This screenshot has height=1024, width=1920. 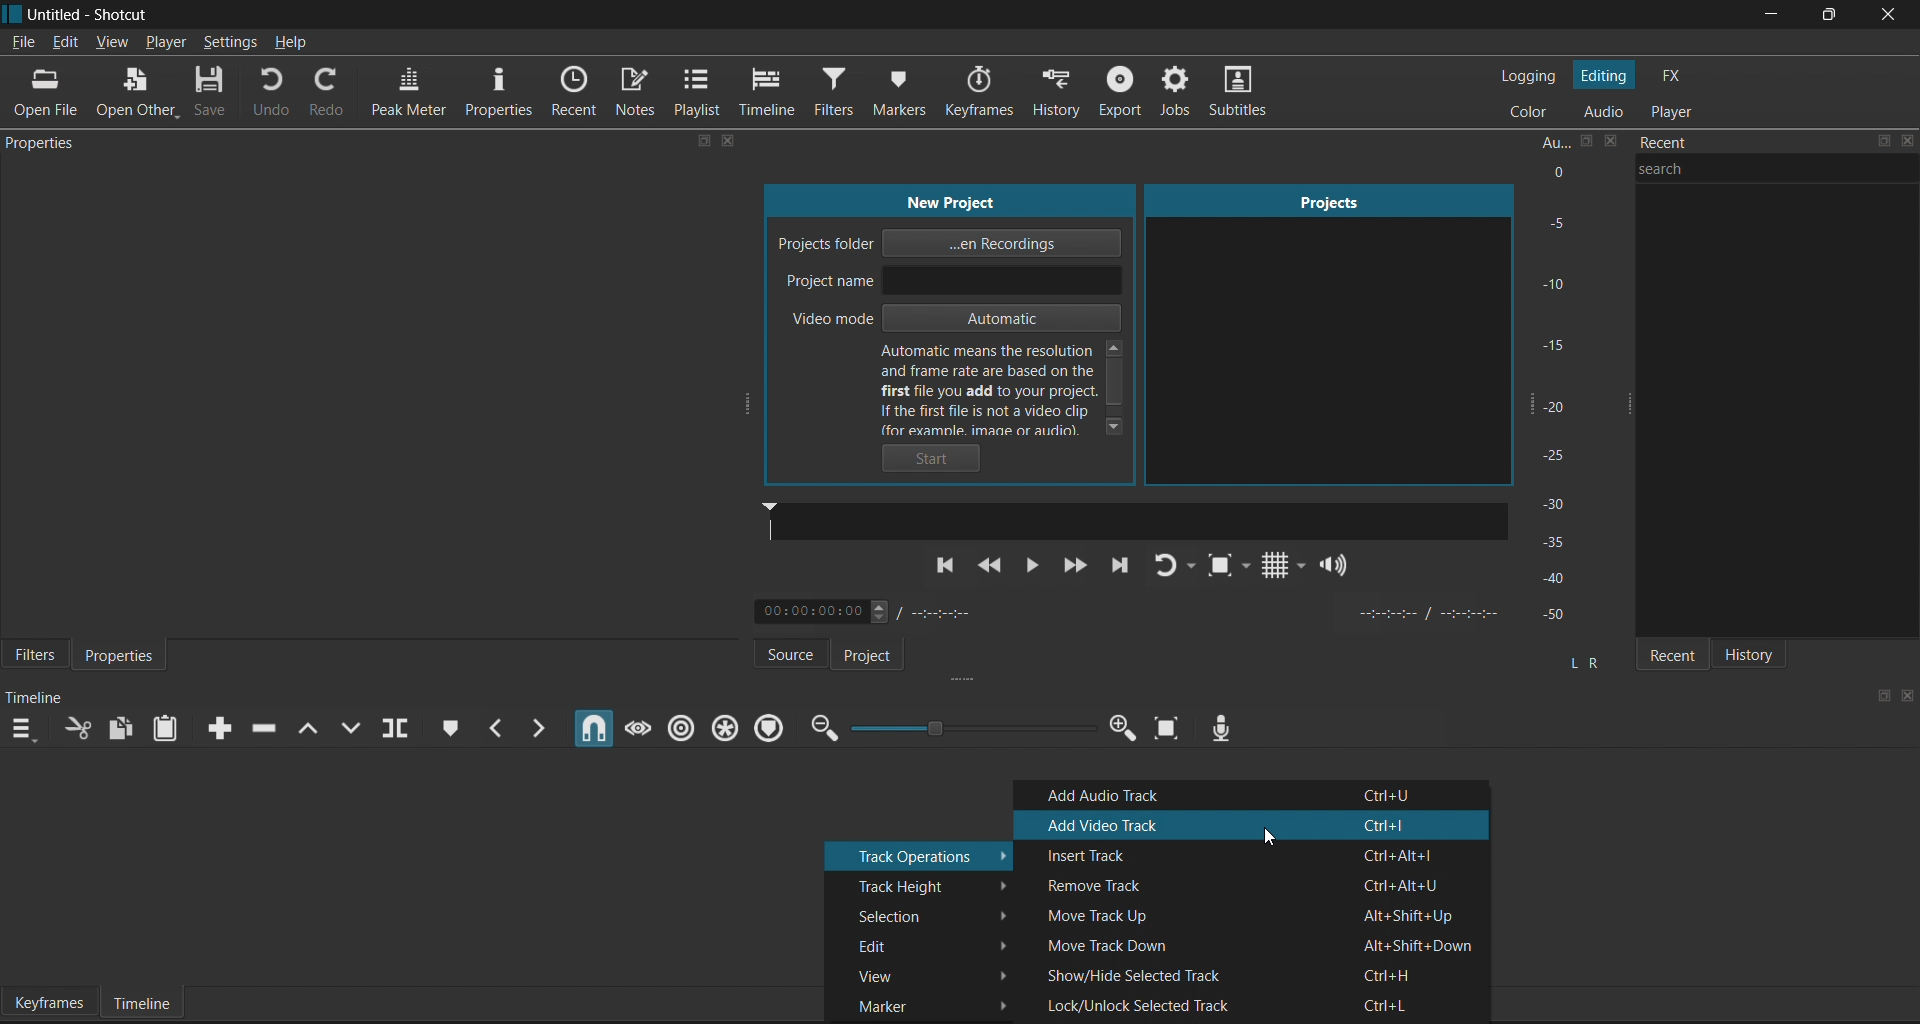 What do you see at coordinates (1224, 569) in the screenshot?
I see `Toggle Zoom` at bounding box center [1224, 569].